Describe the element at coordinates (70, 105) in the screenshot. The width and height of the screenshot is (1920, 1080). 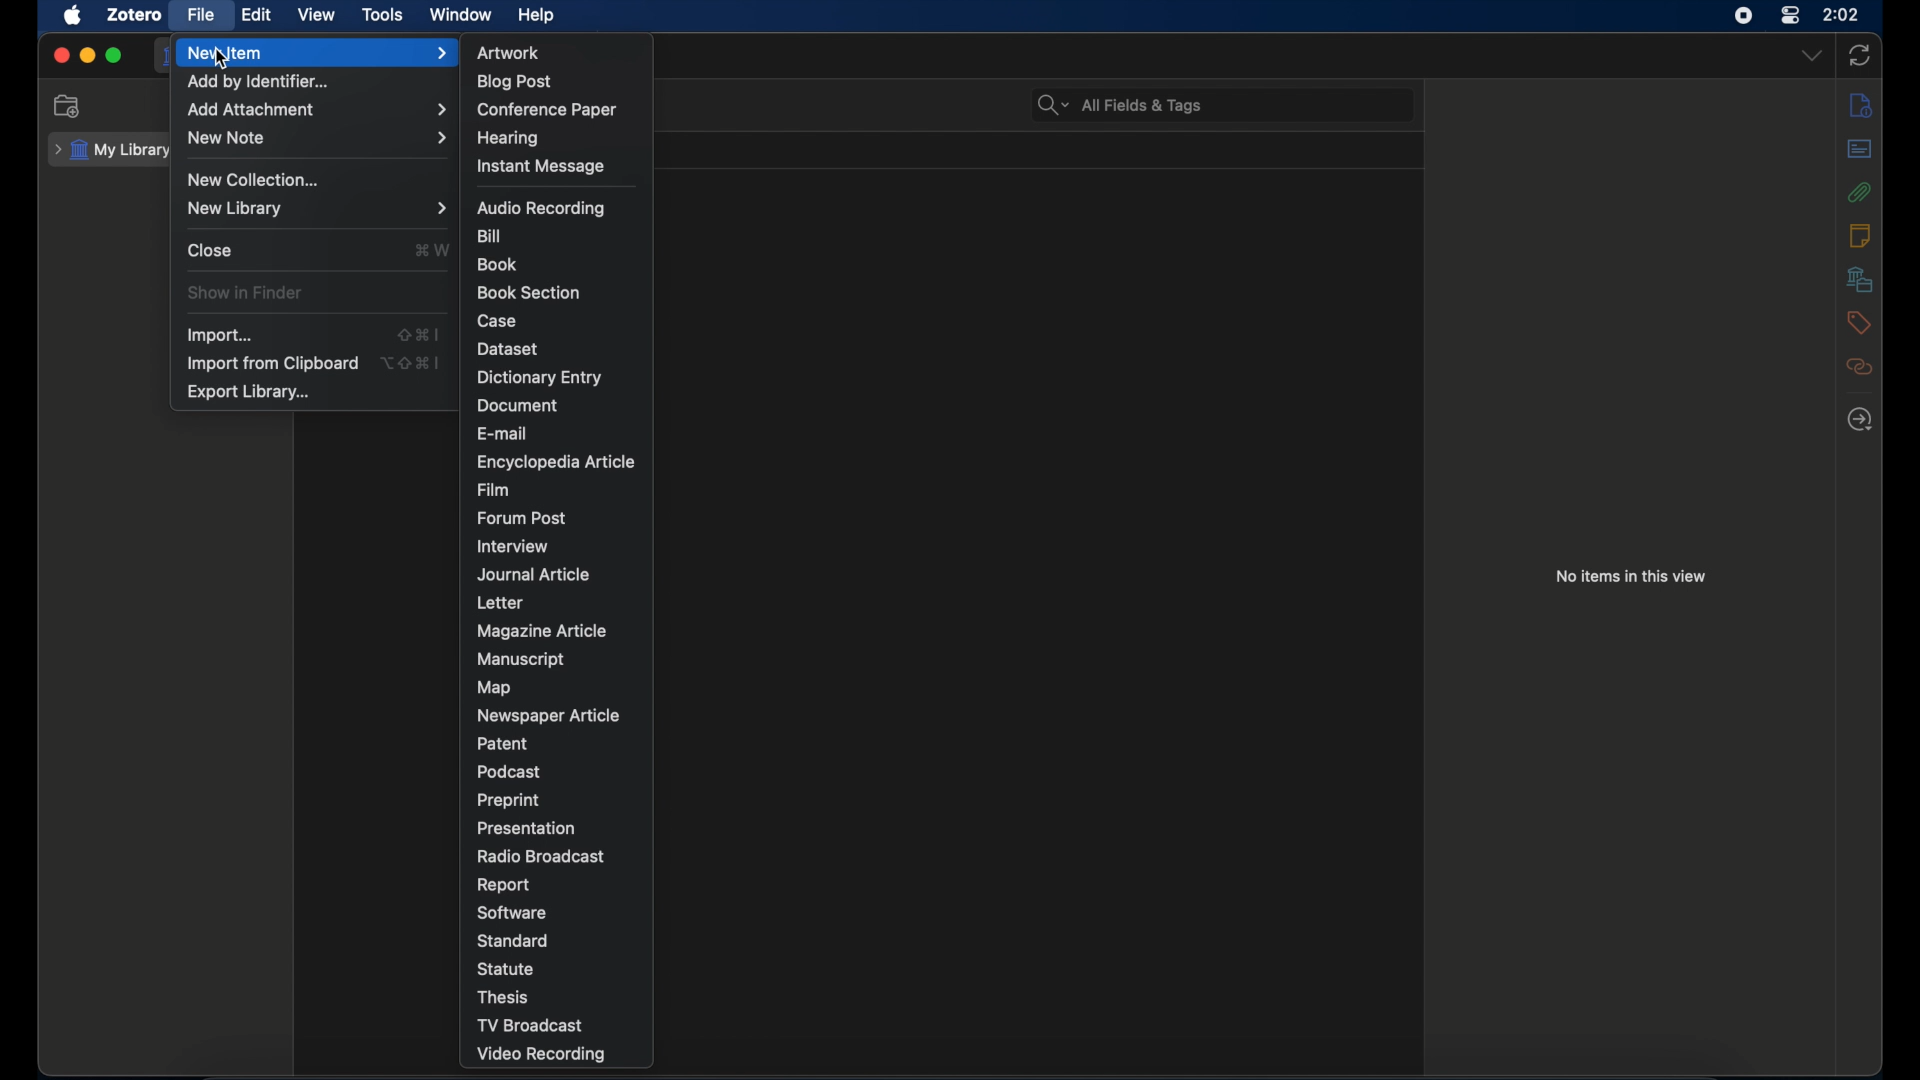
I see `new collection` at that location.